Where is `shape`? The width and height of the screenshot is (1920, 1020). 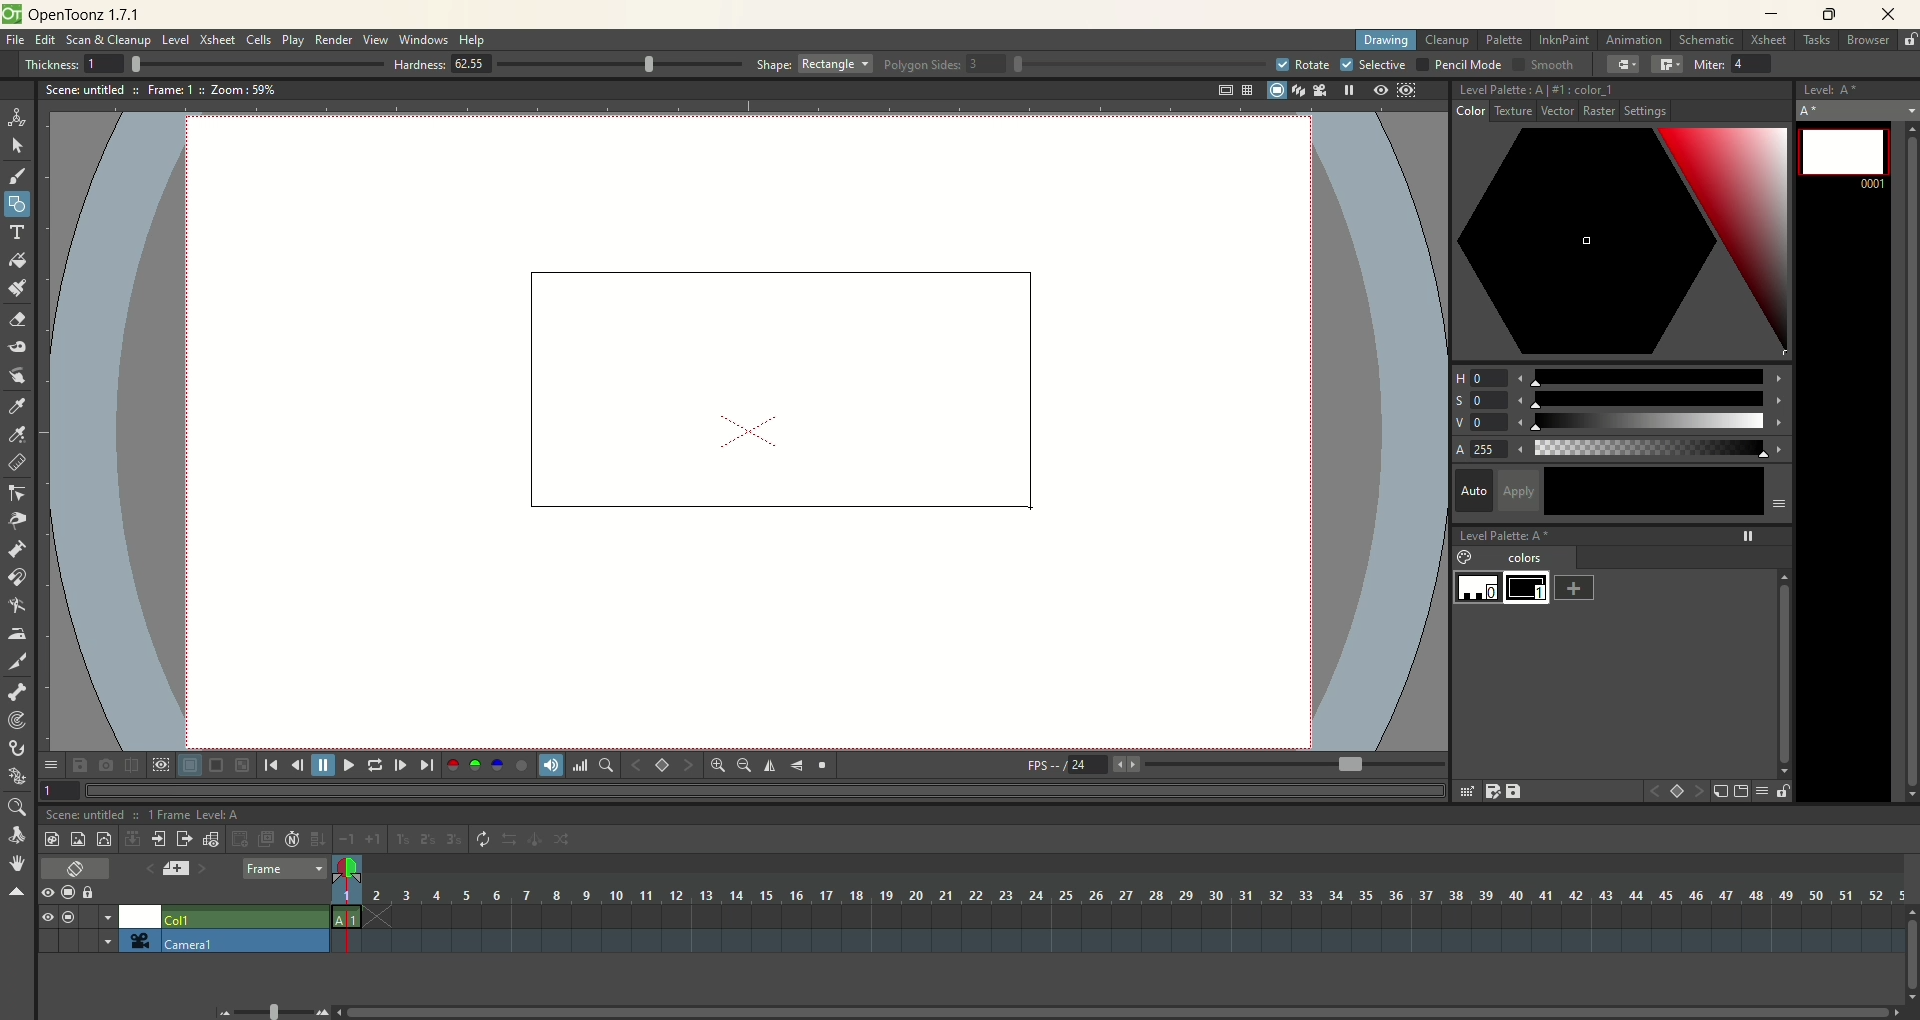 shape is located at coordinates (815, 63).